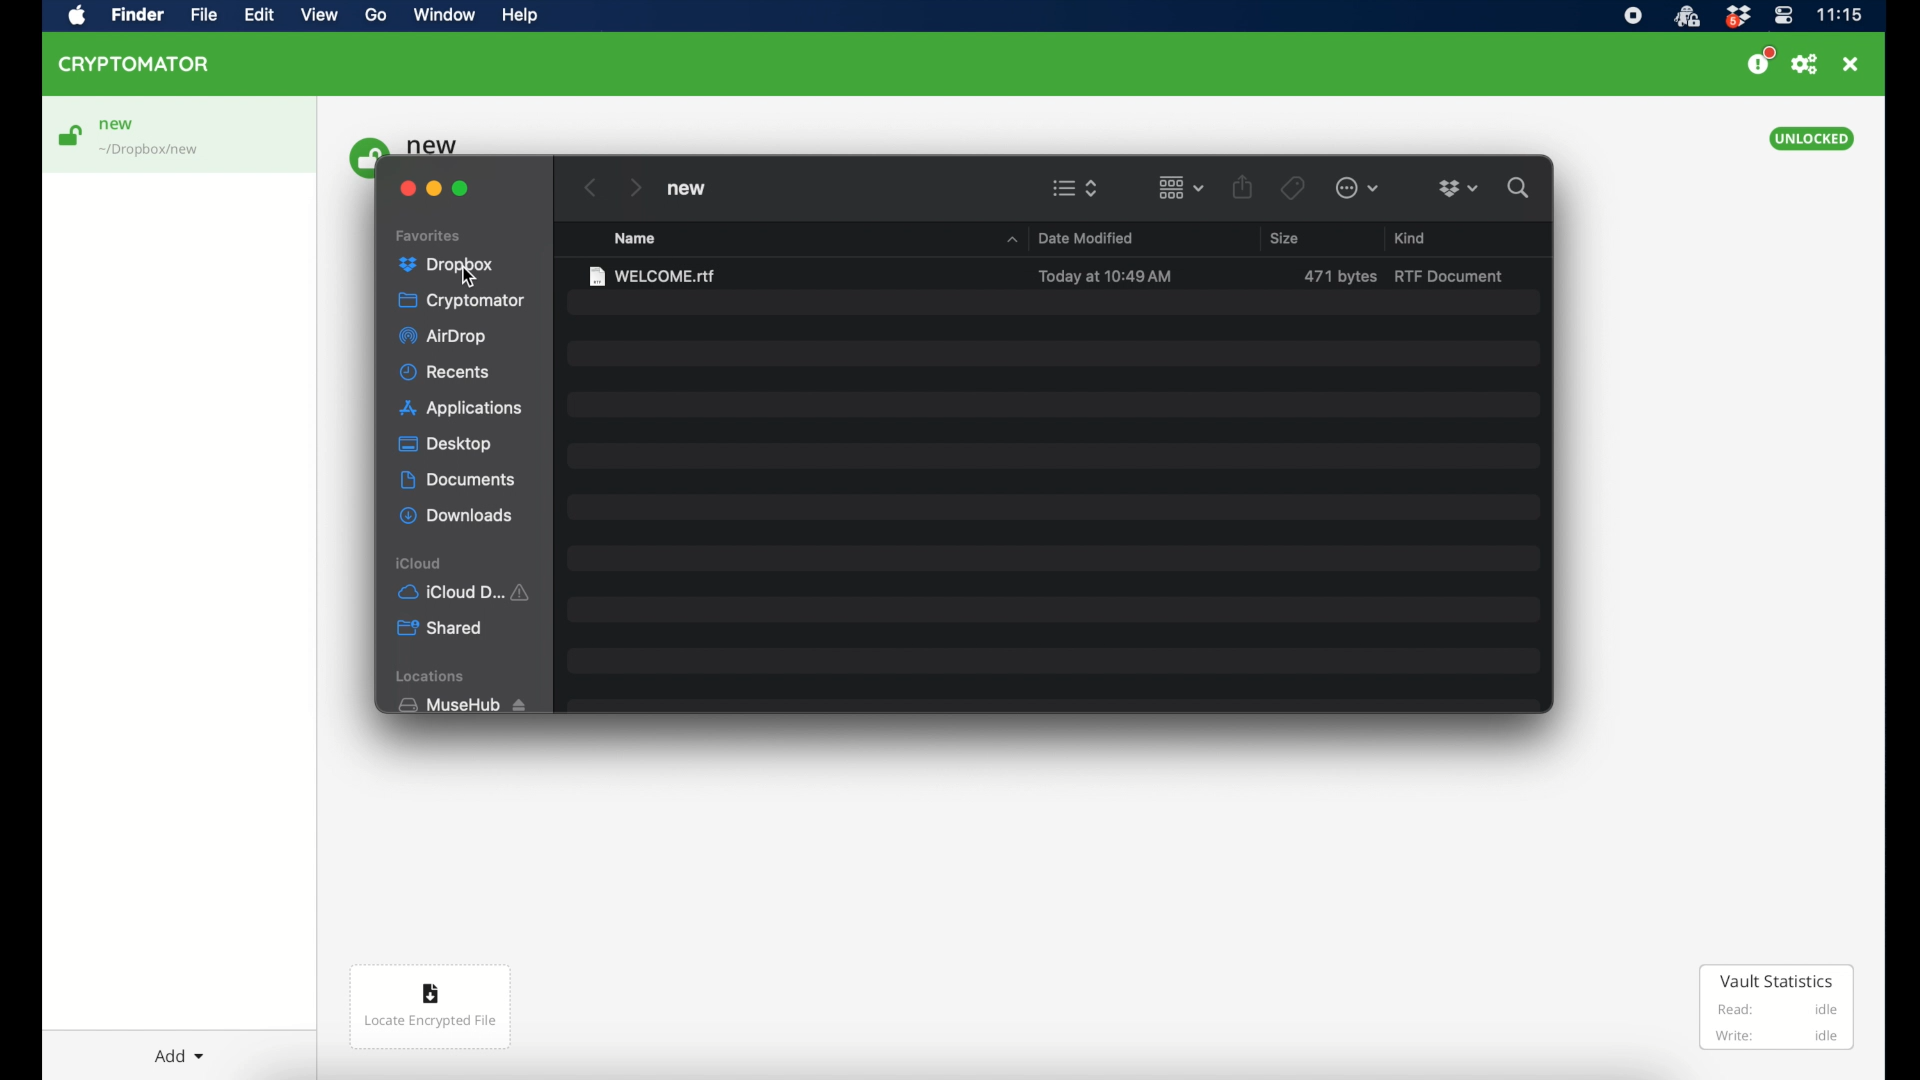 This screenshot has height=1080, width=1920. I want to click on screen recorder music, so click(1633, 16).